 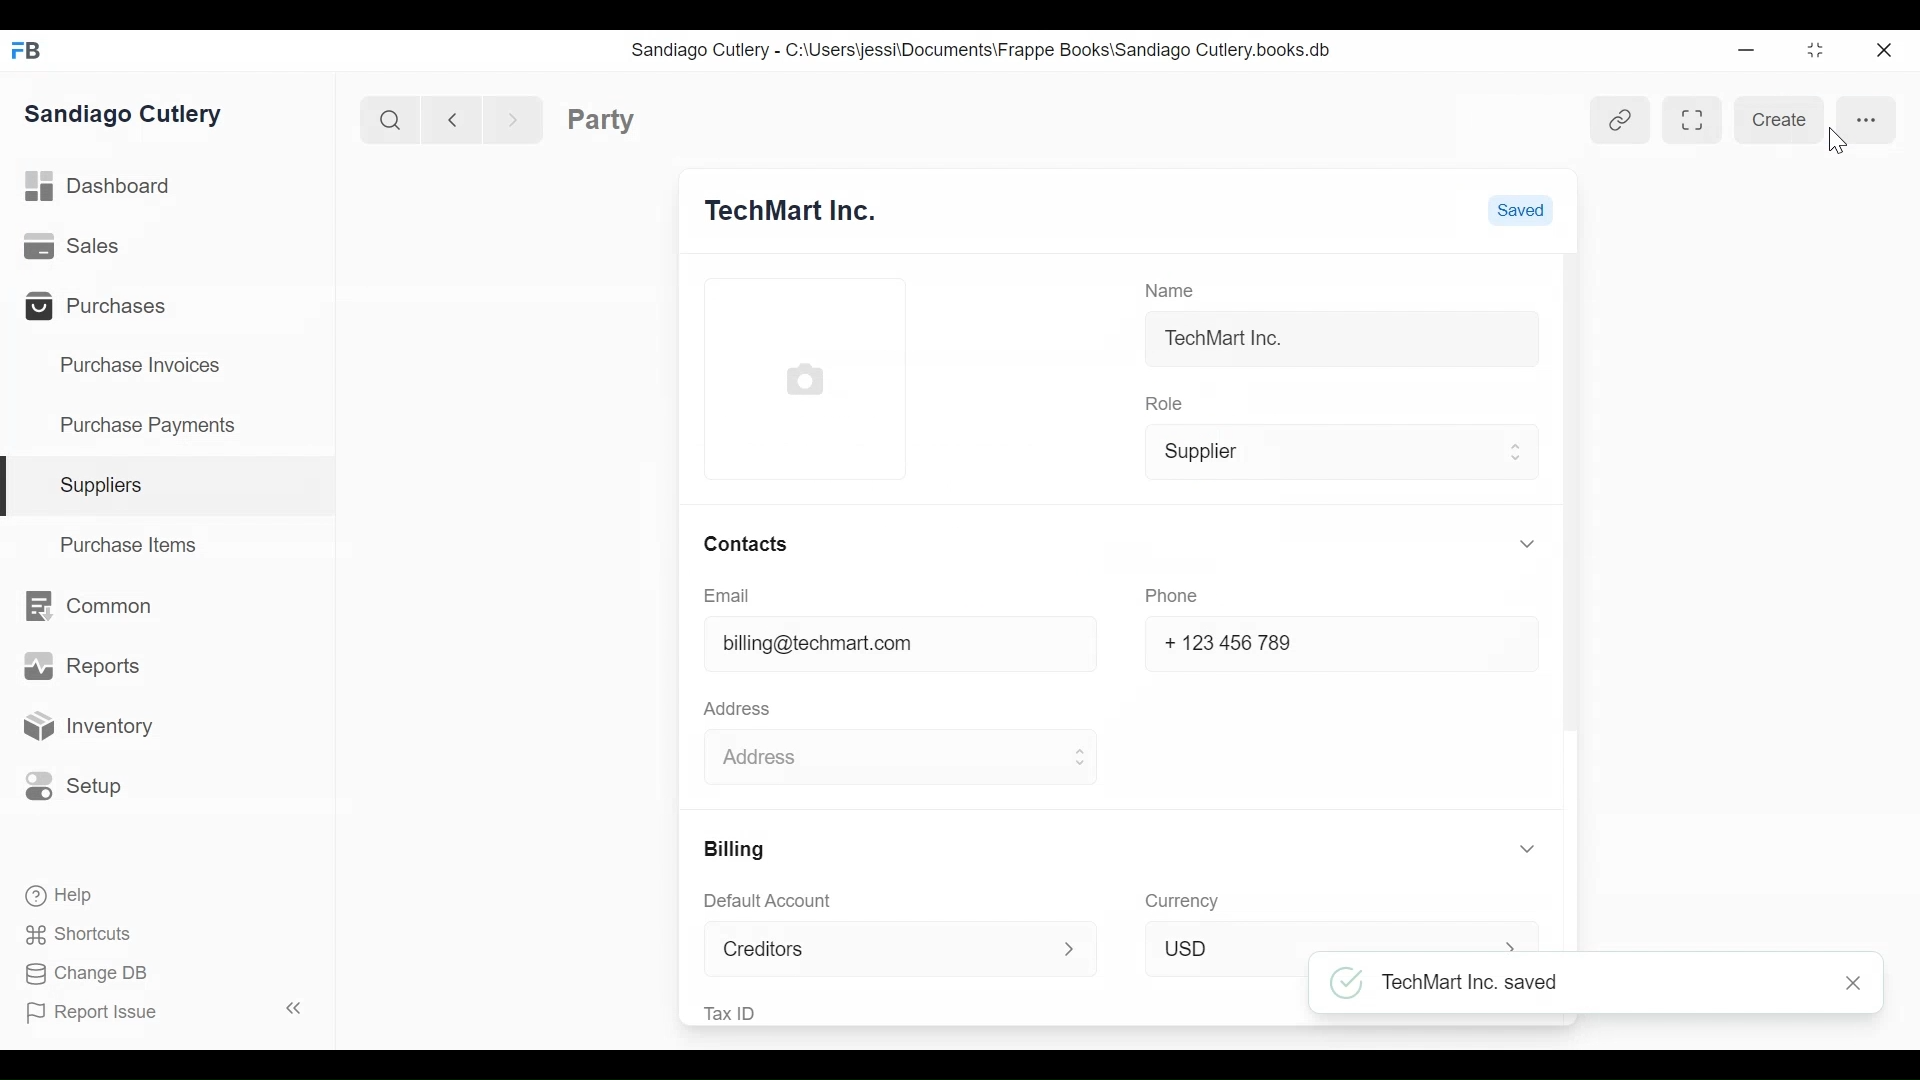 I want to click on +123 456 789, so click(x=1231, y=642).